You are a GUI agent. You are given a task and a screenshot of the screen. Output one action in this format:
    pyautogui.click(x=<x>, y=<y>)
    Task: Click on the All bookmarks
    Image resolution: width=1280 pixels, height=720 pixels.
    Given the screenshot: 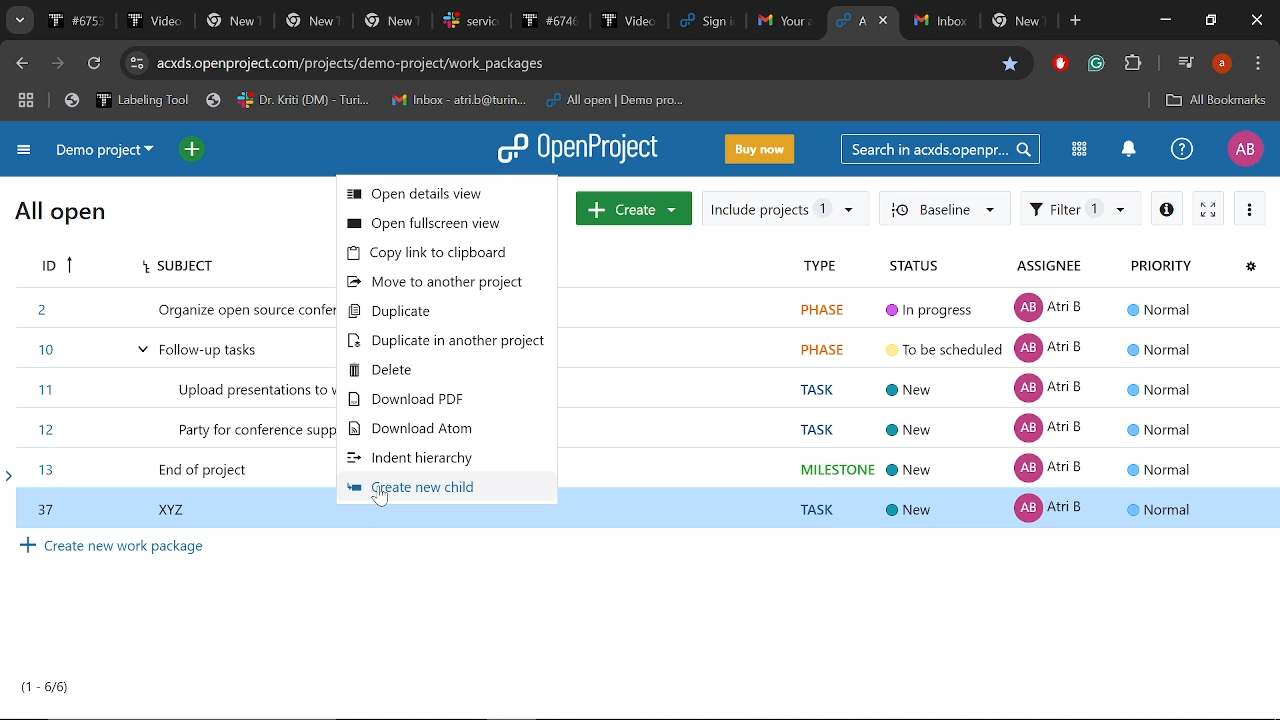 What is the action you would take?
    pyautogui.click(x=1216, y=102)
    